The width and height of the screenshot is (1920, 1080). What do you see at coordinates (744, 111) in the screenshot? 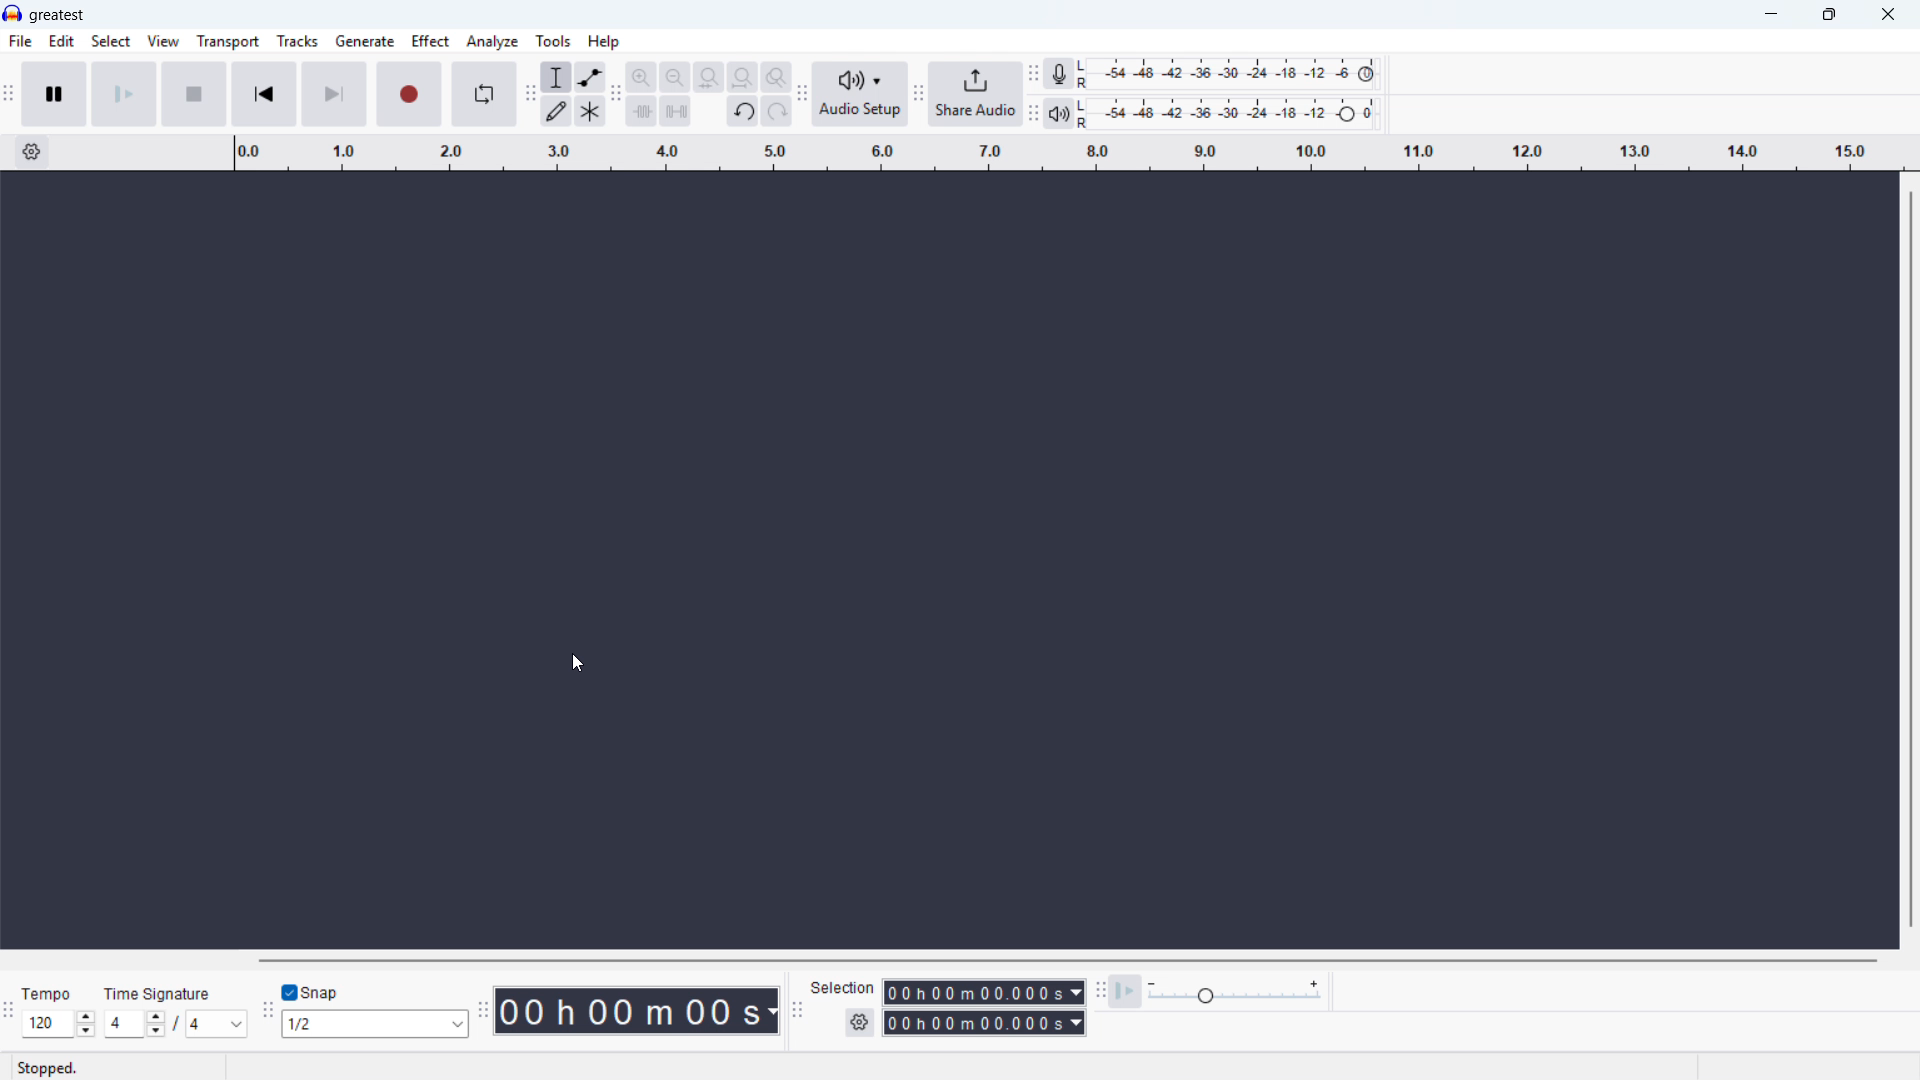
I see `undo` at bounding box center [744, 111].